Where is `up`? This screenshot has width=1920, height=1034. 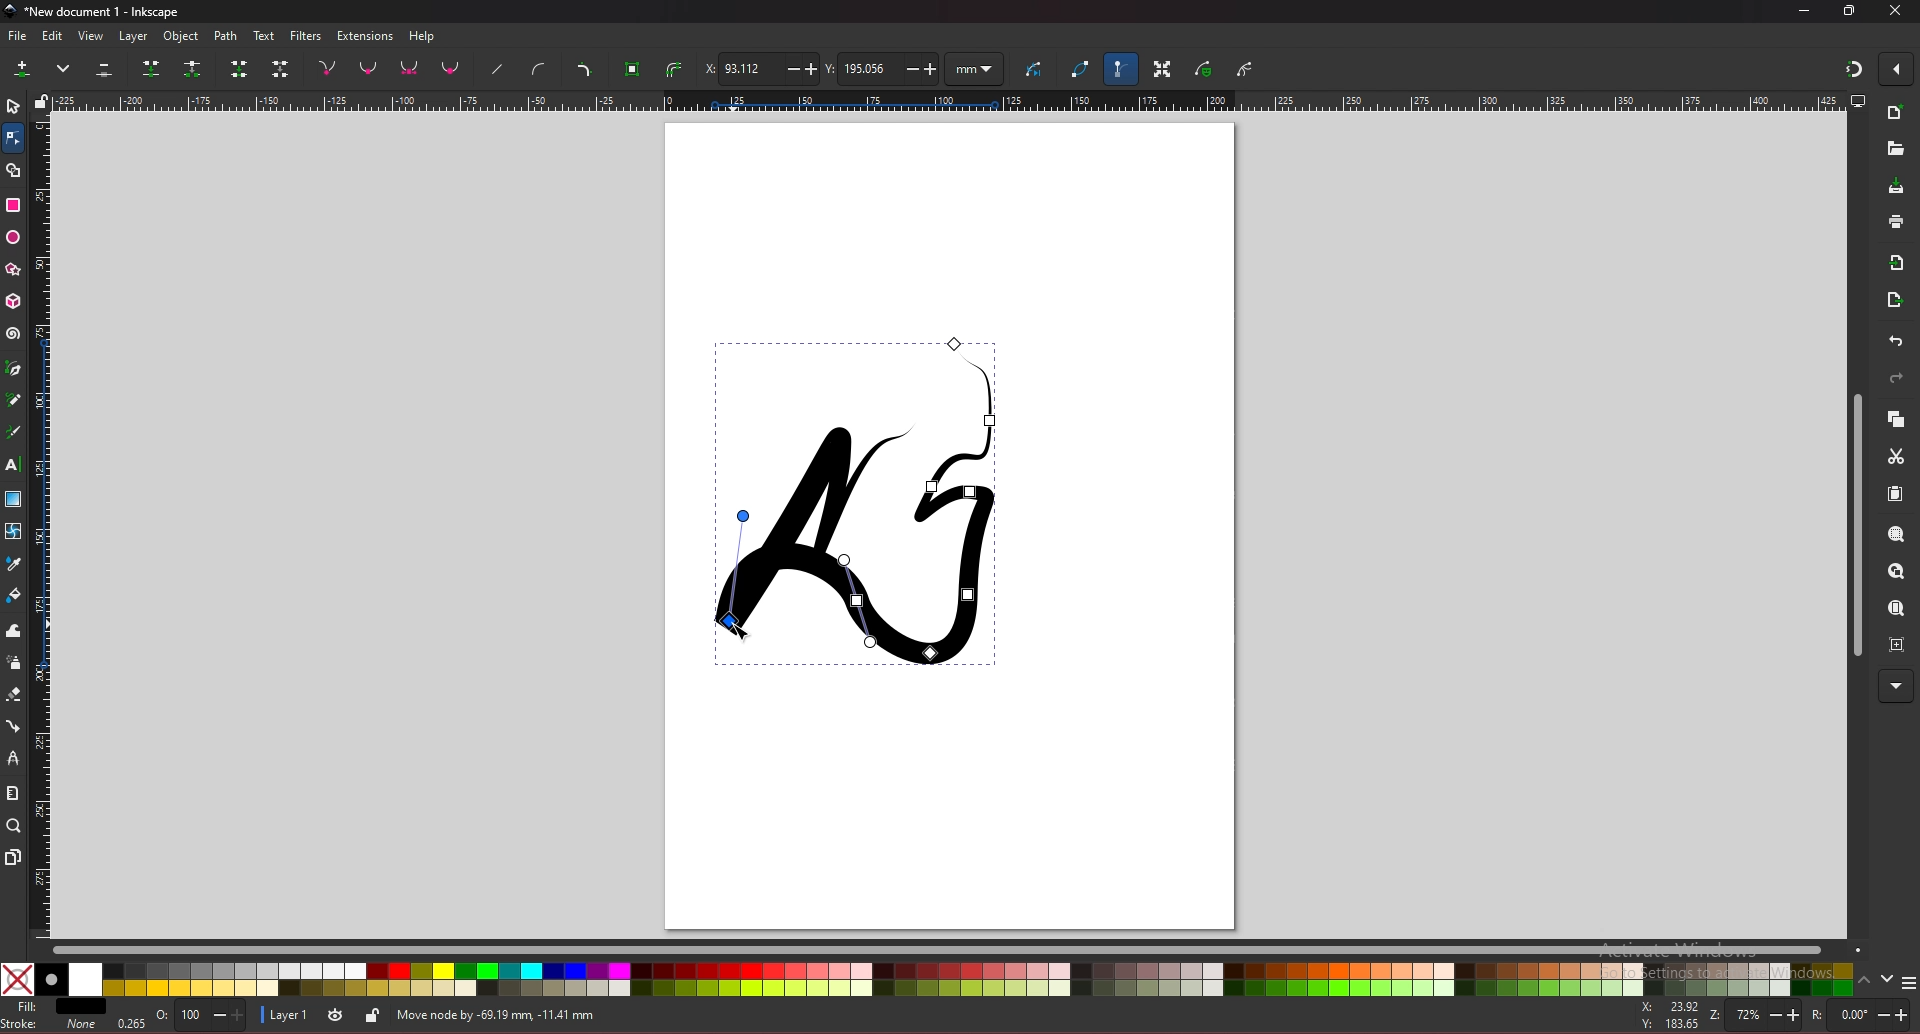
up is located at coordinates (1866, 978).